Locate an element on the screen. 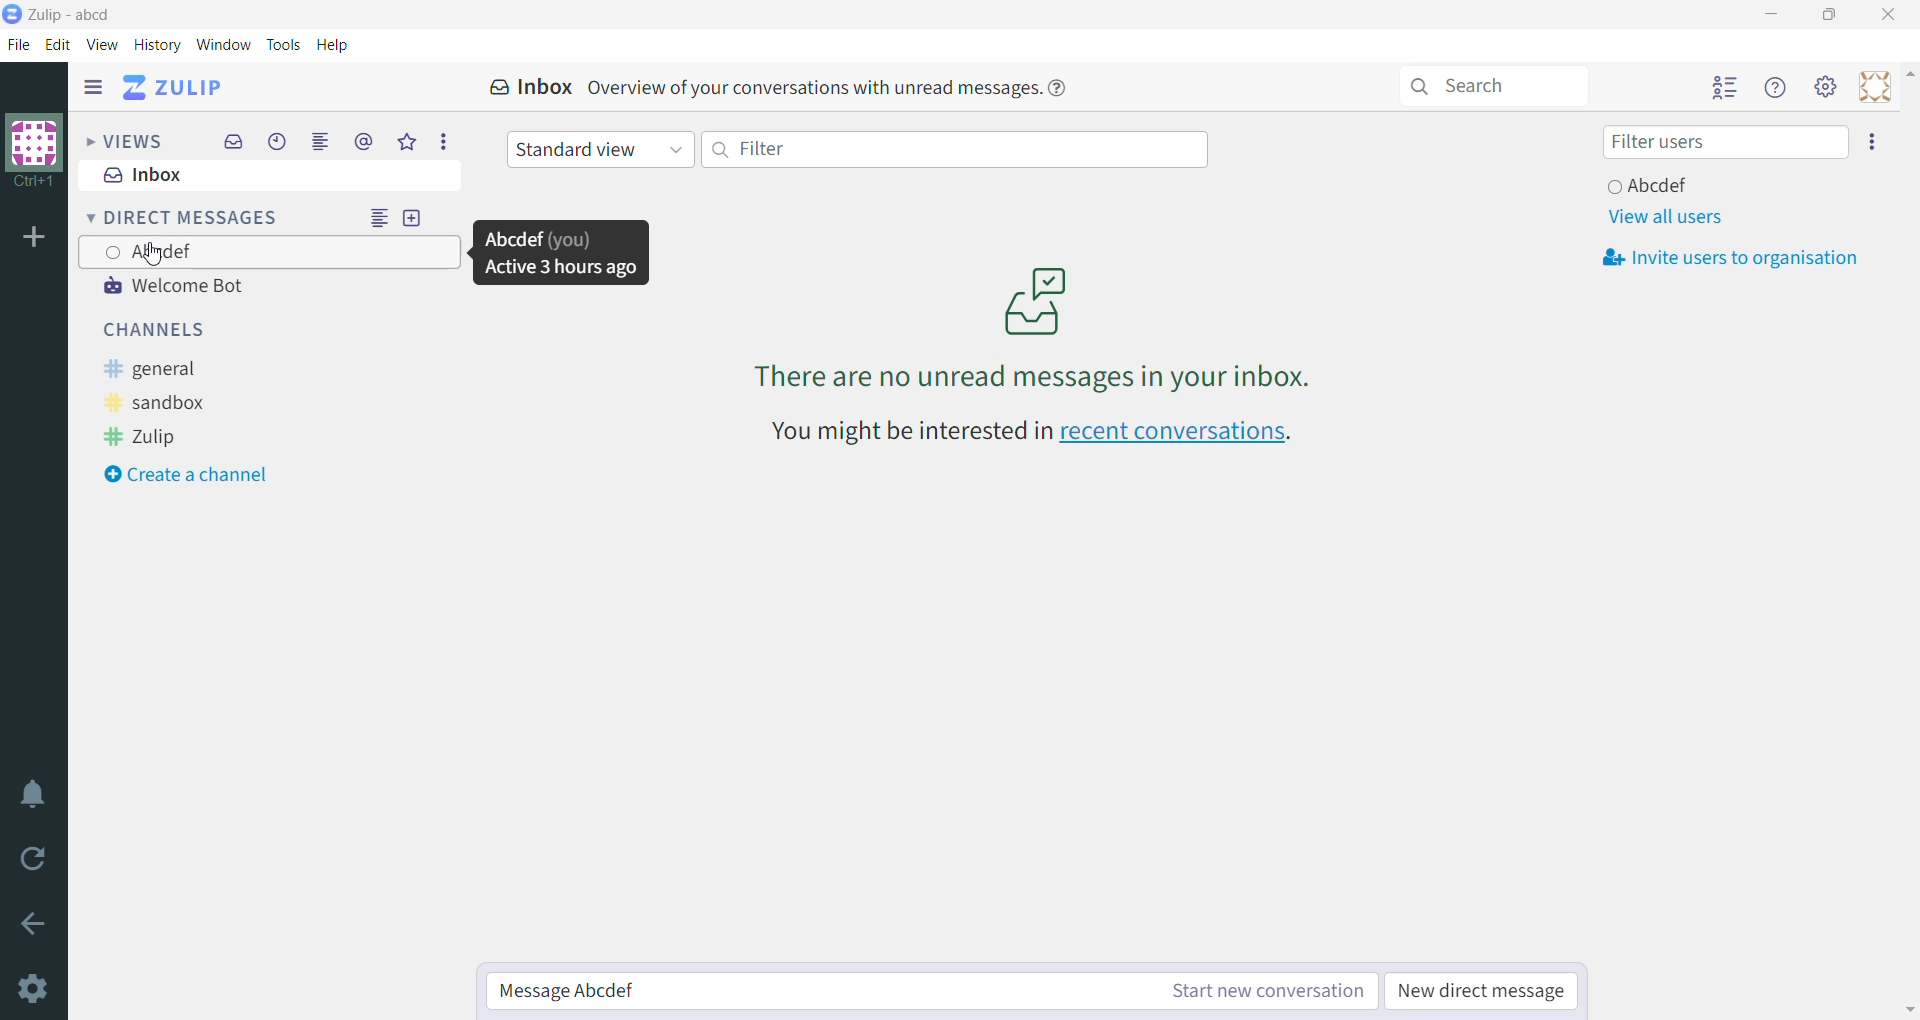 The height and width of the screenshot is (1020, 1920). Current user and status is located at coordinates (1651, 185).